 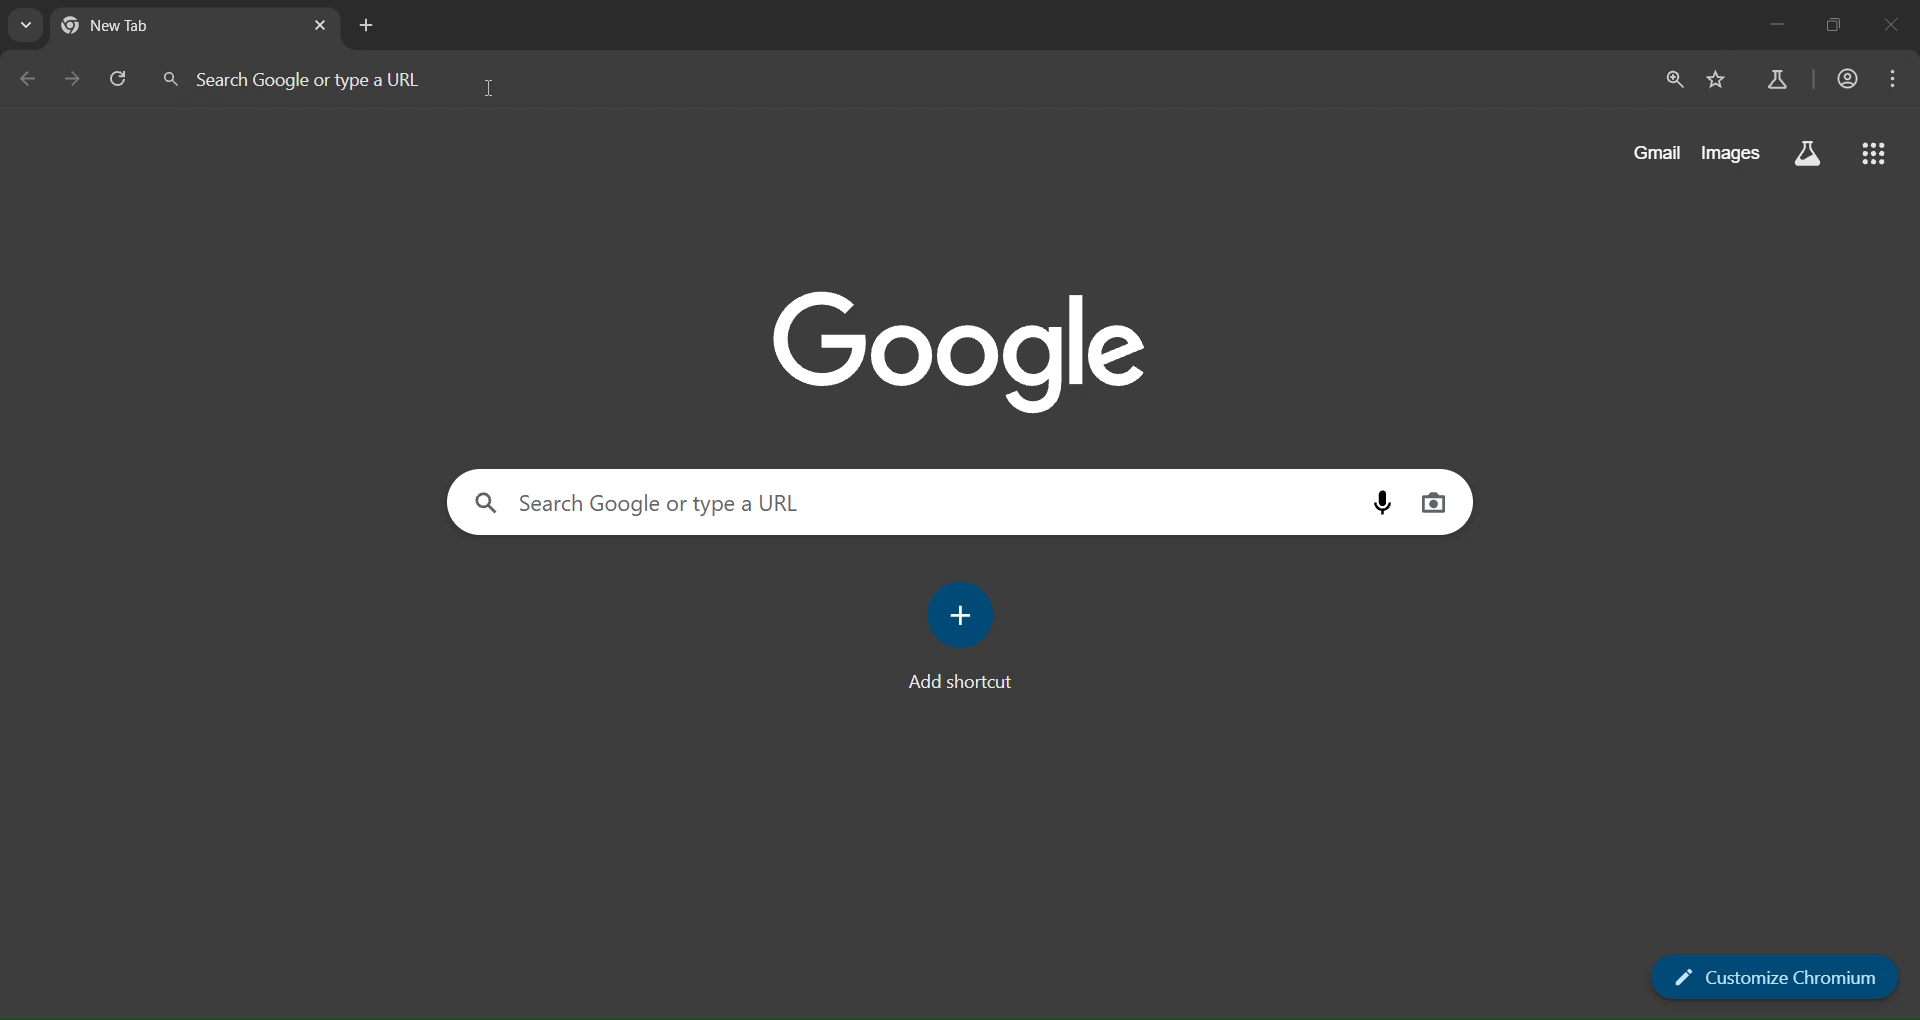 I want to click on images, so click(x=1733, y=152).